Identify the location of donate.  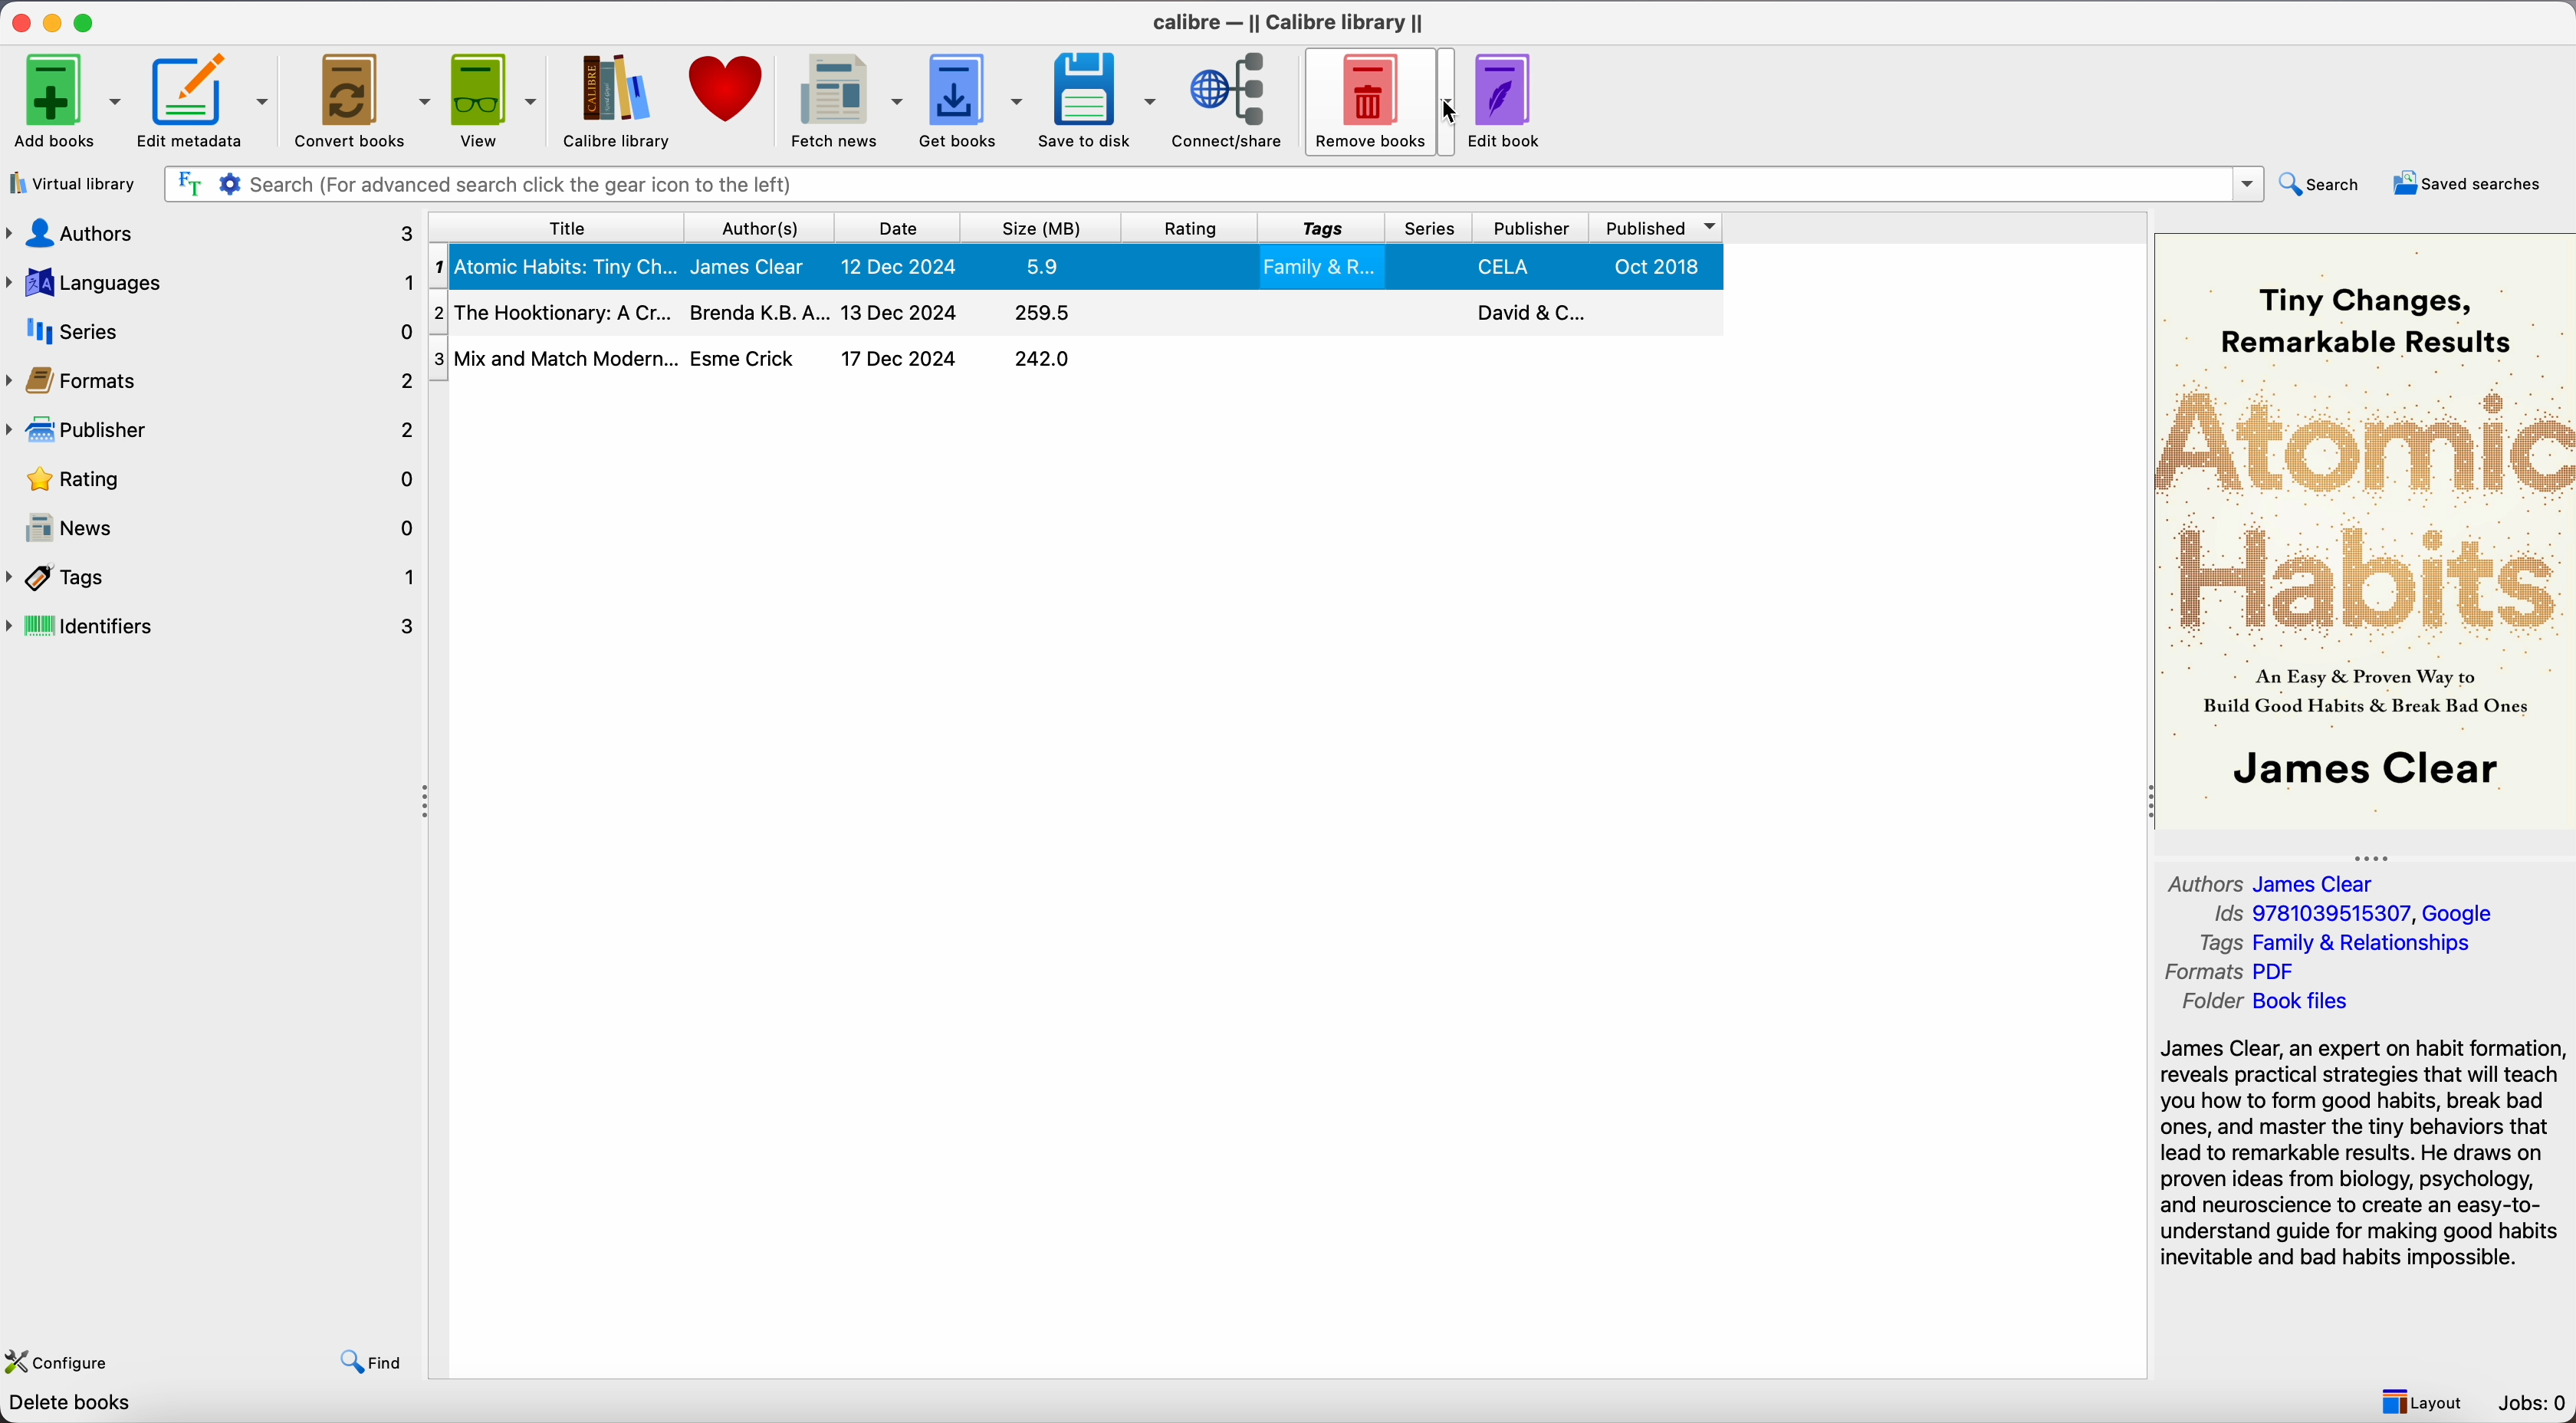
(728, 86).